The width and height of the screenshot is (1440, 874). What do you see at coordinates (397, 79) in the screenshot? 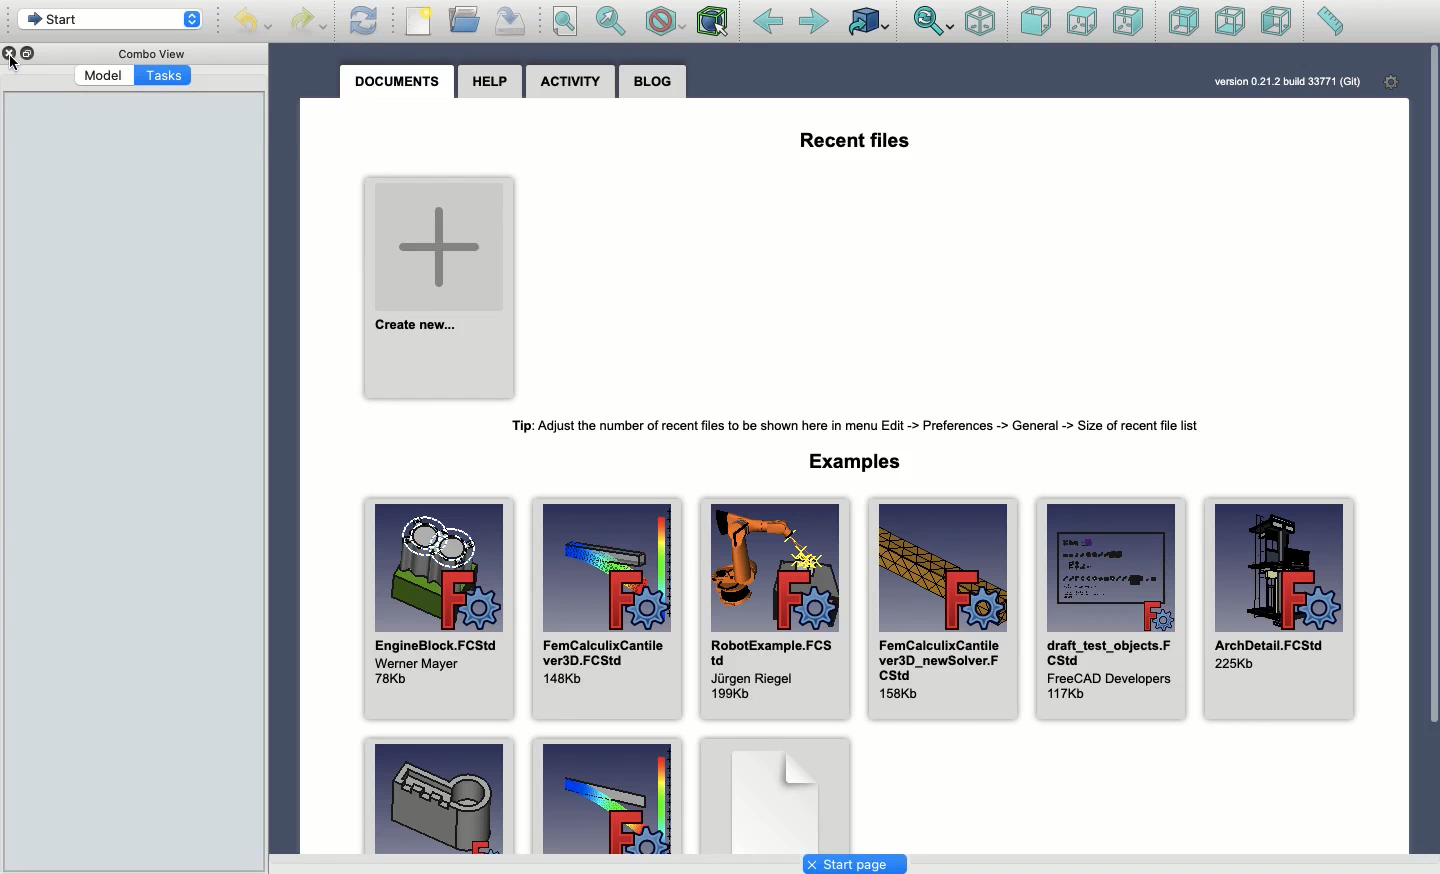
I see `Documents` at bounding box center [397, 79].